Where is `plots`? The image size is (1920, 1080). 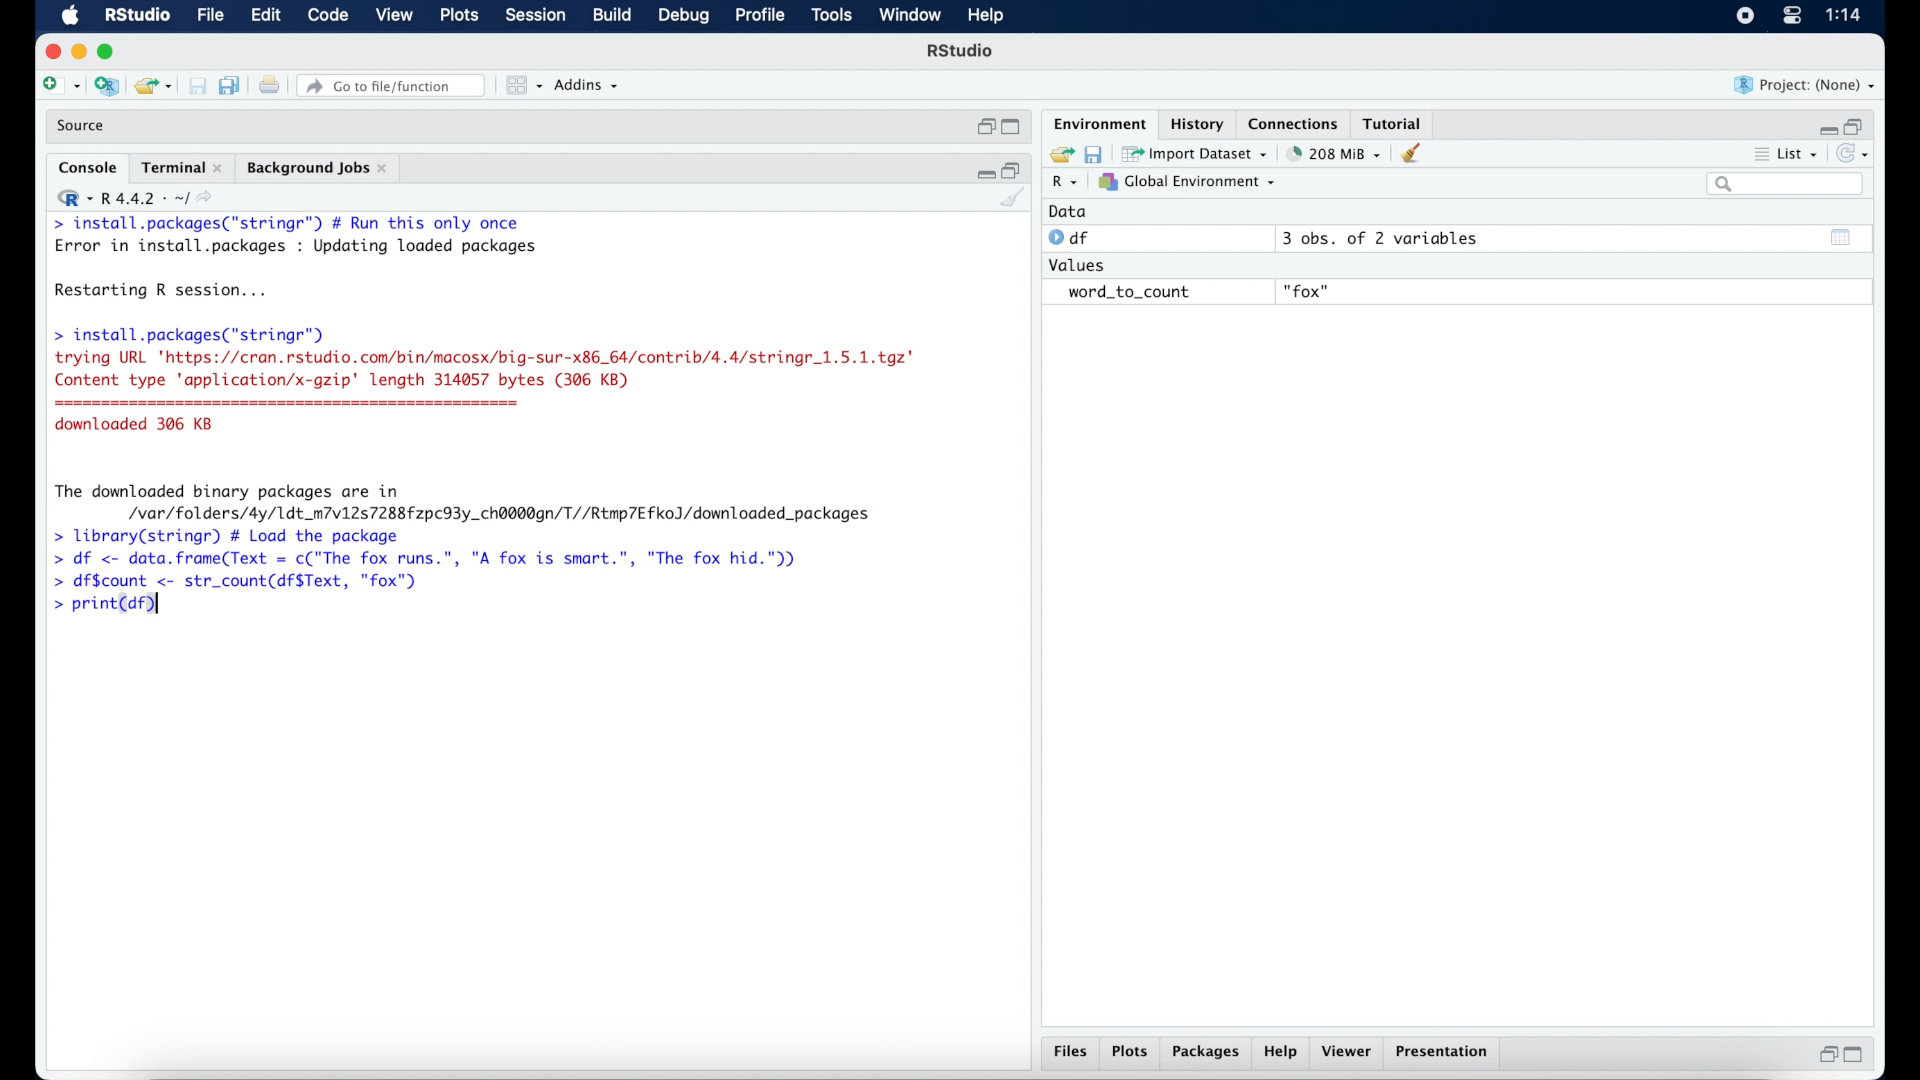
plots is located at coordinates (1130, 1053).